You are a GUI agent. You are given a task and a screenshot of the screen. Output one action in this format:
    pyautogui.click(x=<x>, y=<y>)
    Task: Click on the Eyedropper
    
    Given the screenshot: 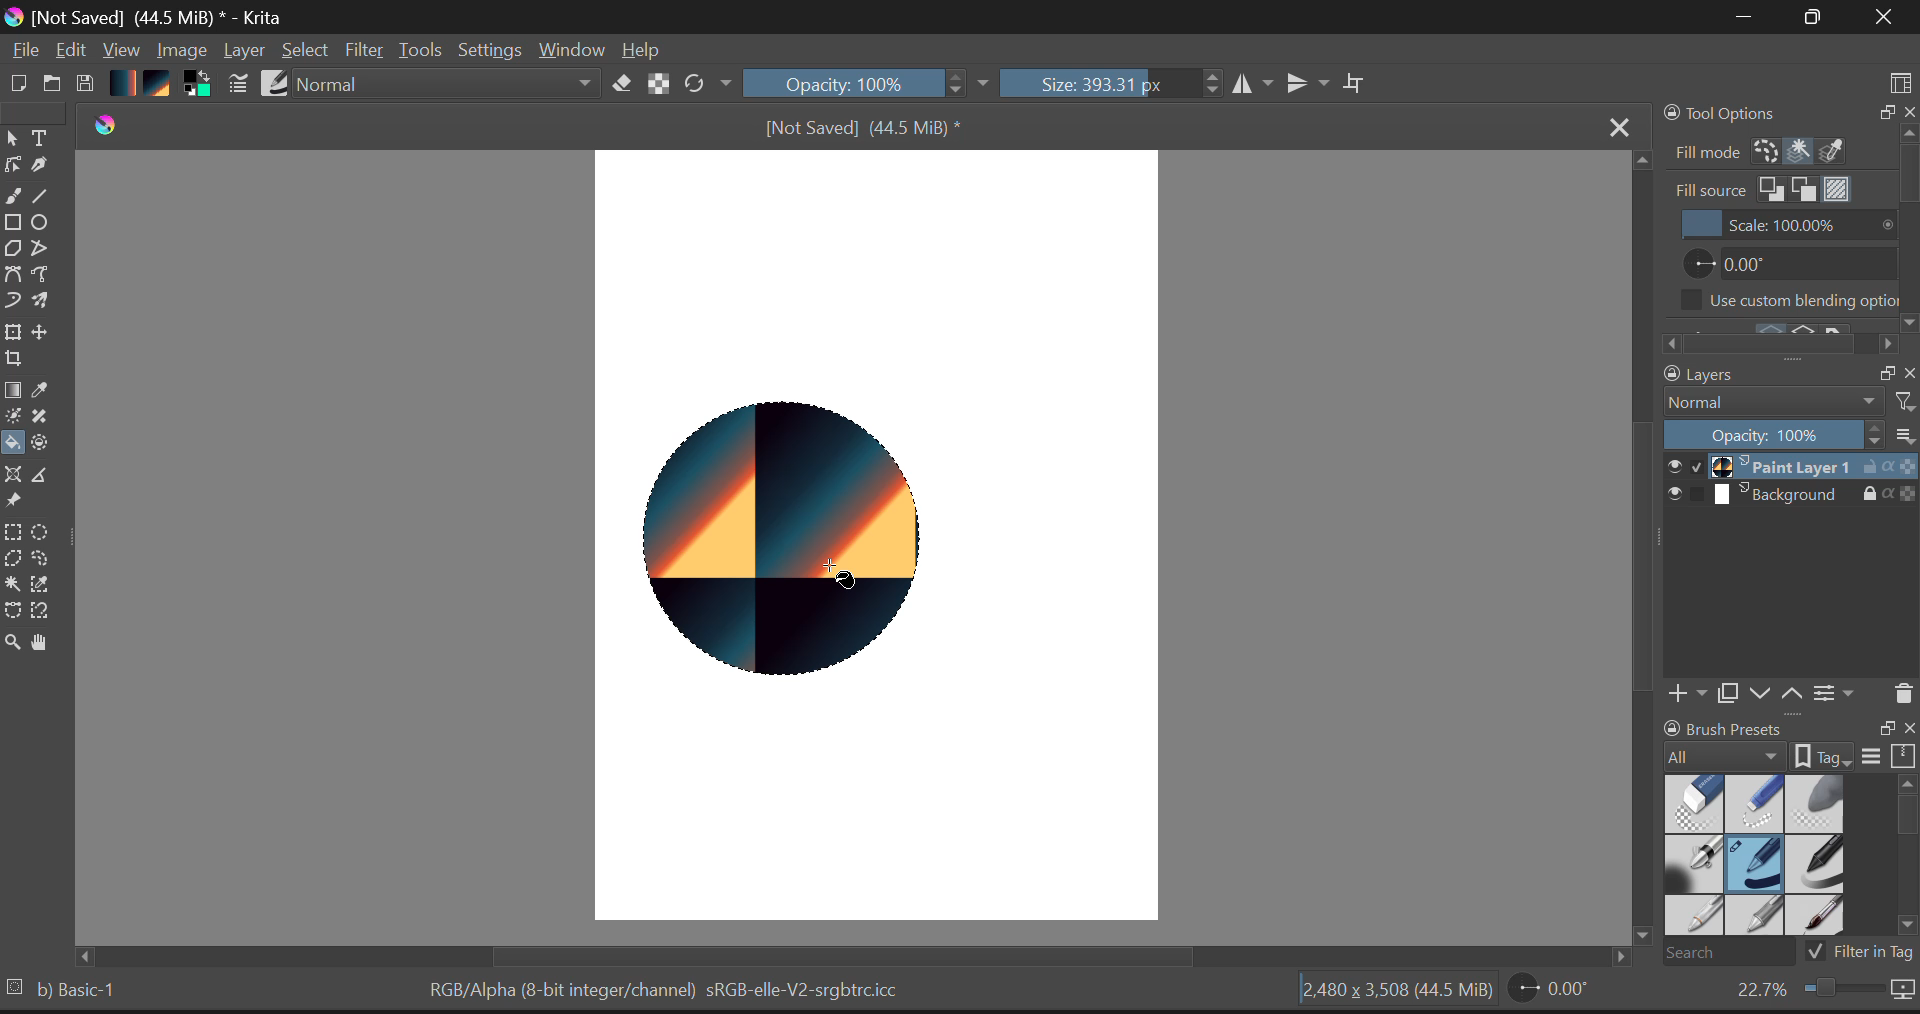 What is the action you would take?
    pyautogui.click(x=44, y=393)
    